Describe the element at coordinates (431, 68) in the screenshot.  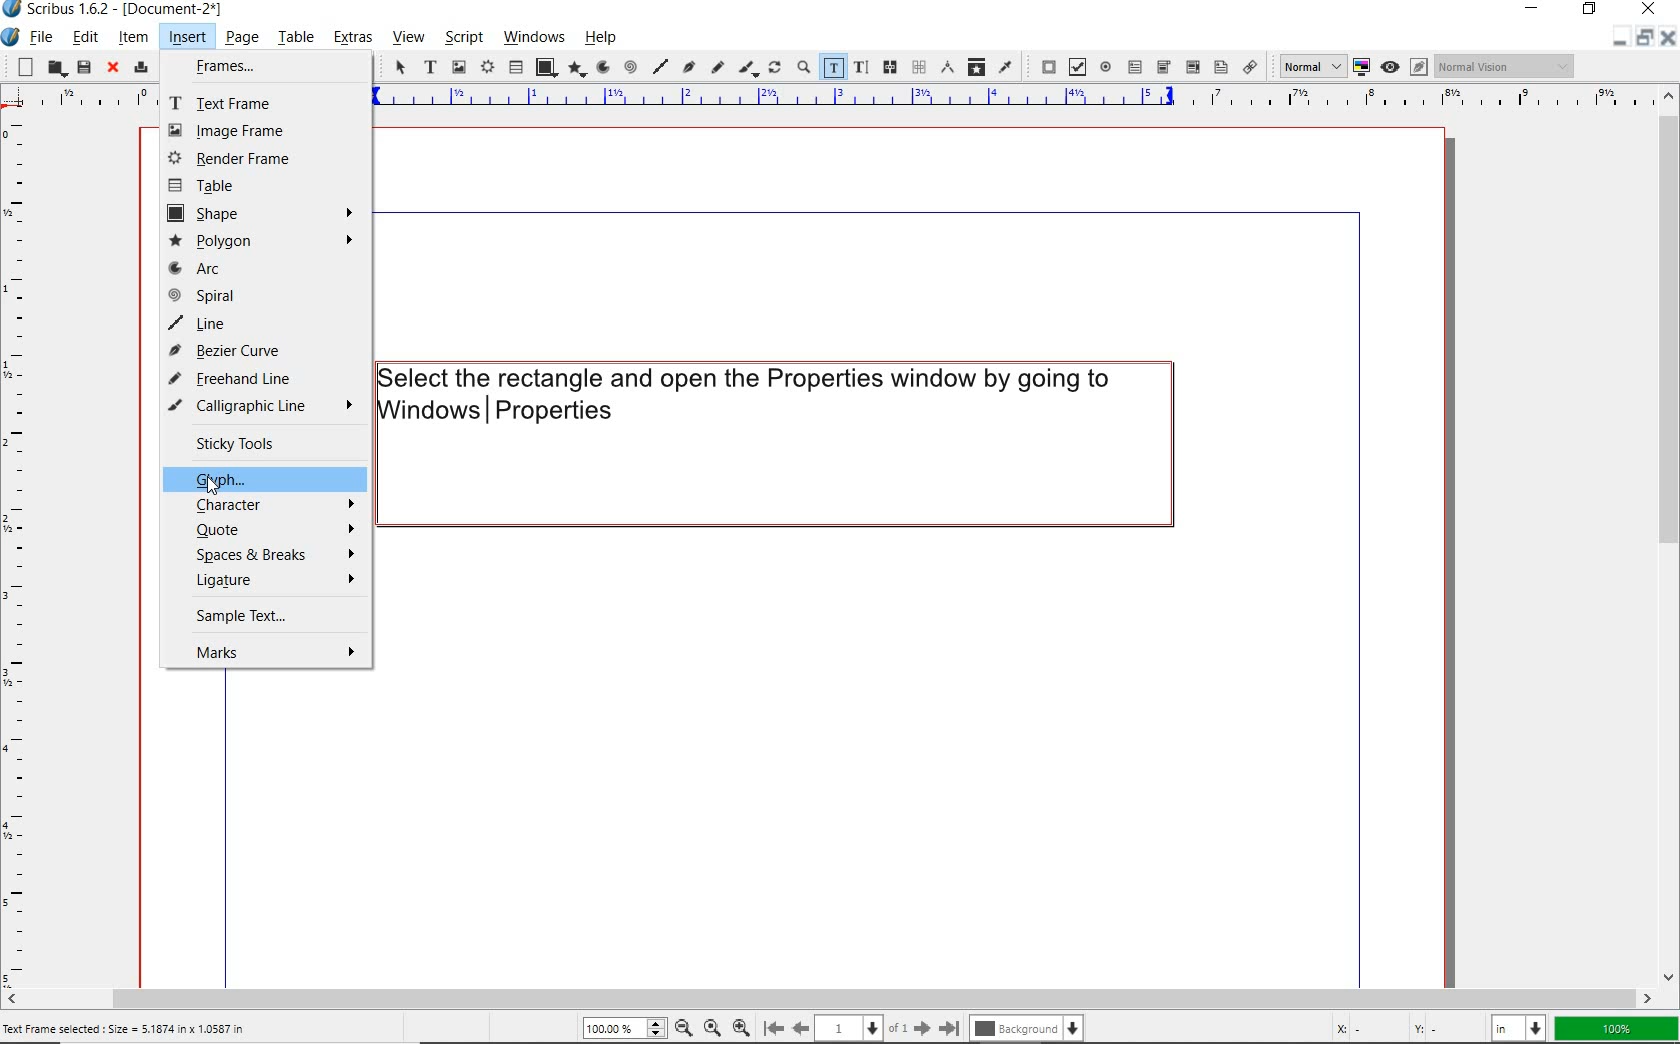
I see `text frame` at that location.